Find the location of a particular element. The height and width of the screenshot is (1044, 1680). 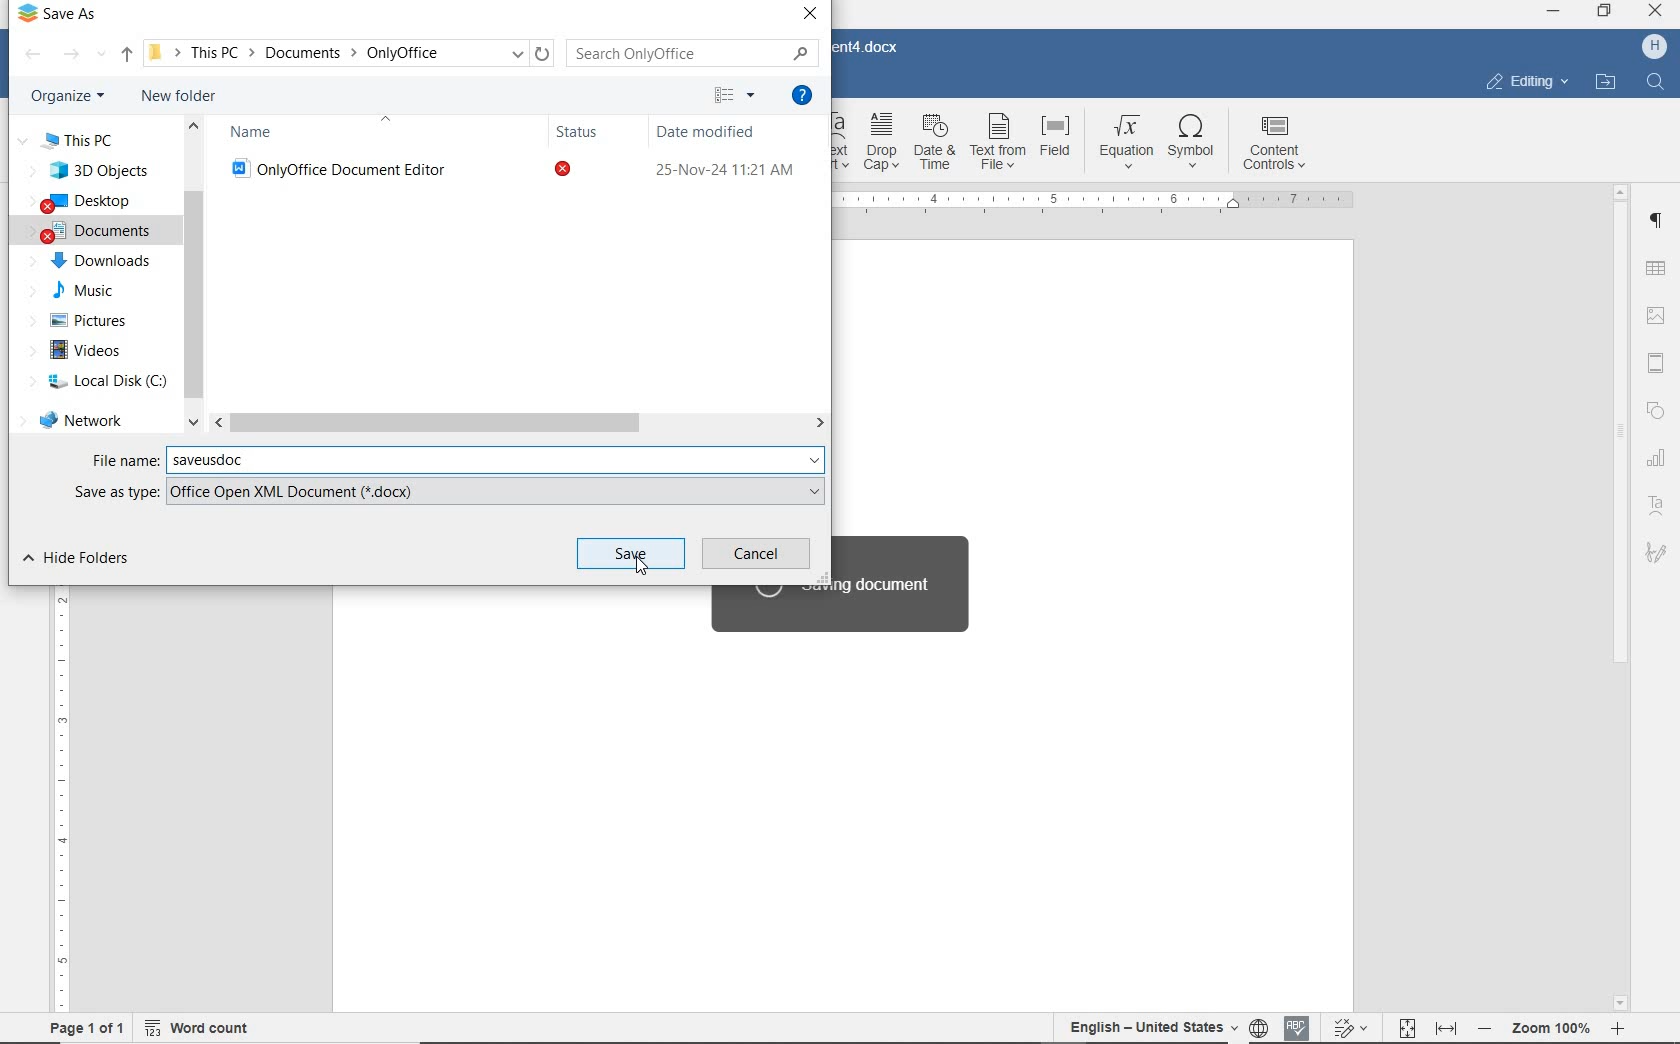

Search Only Office is located at coordinates (691, 57).